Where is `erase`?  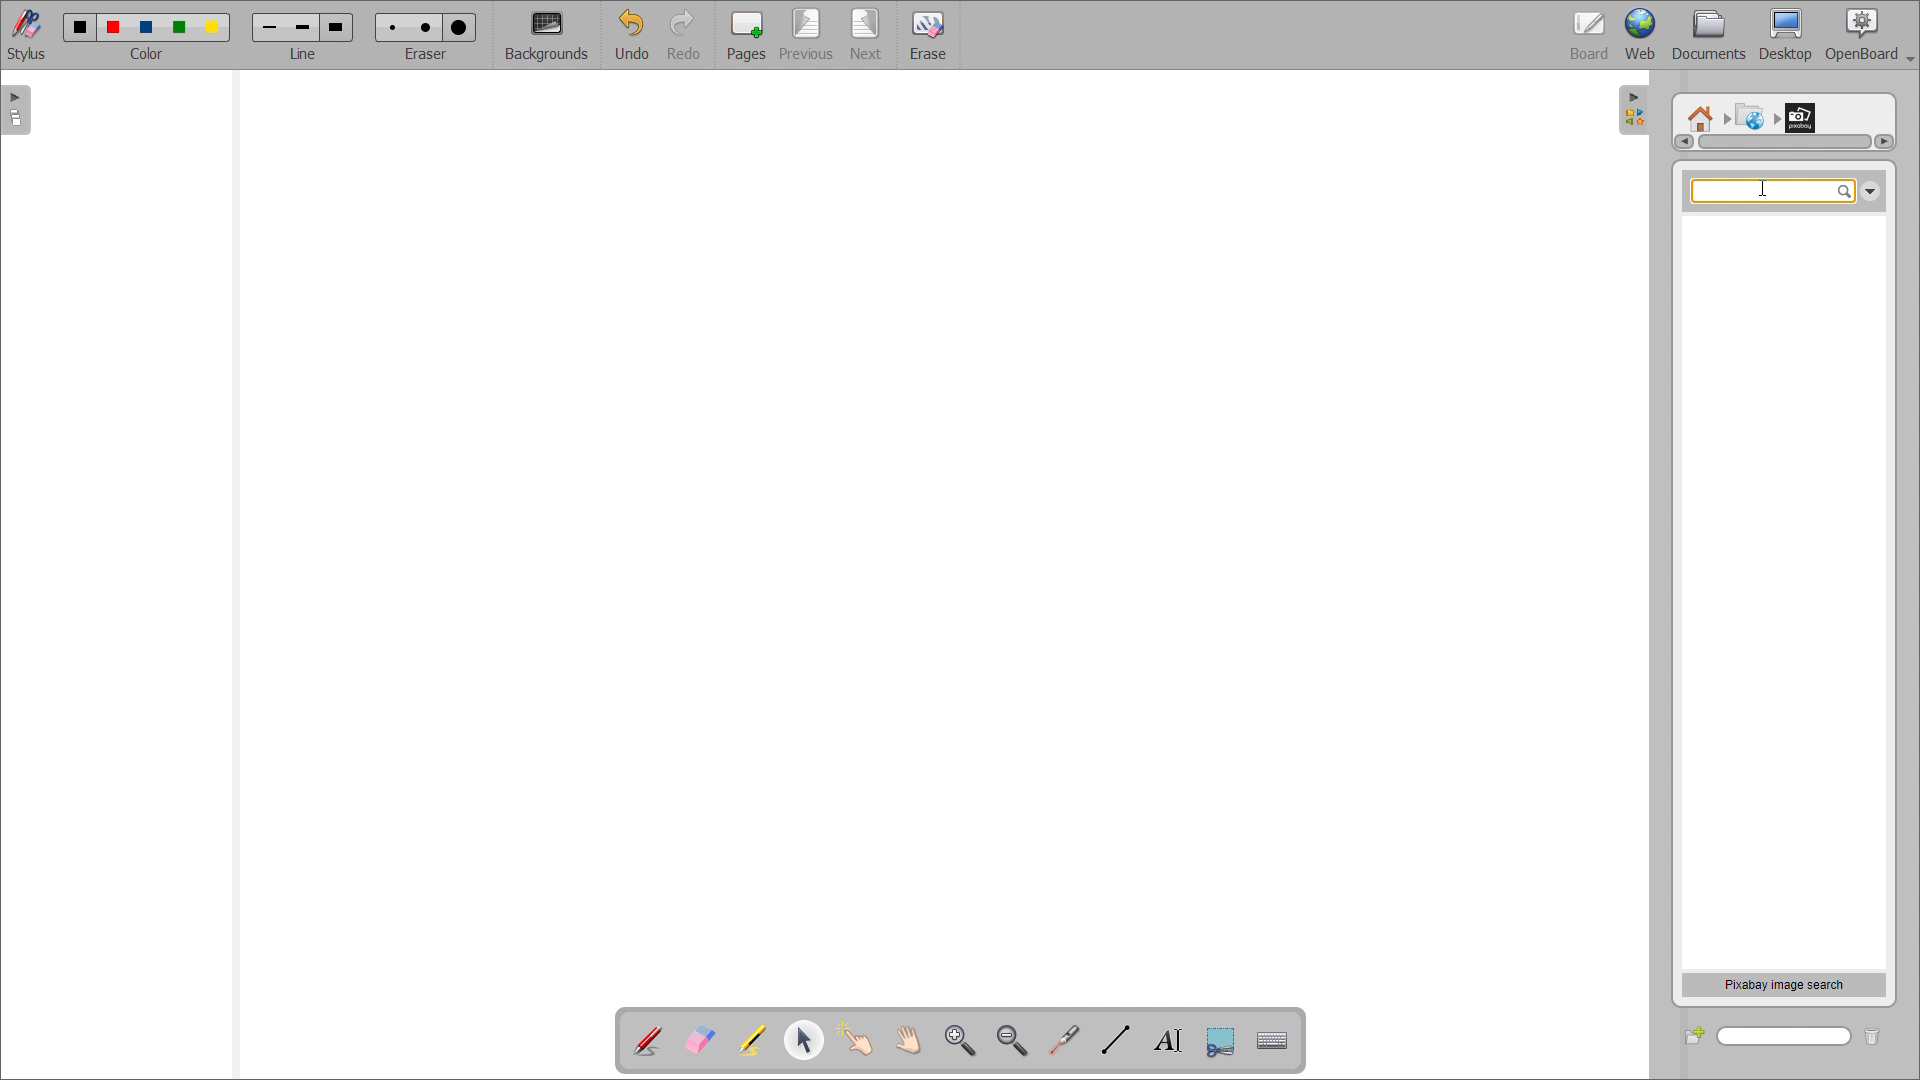
erase is located at coordinates (927, 34).